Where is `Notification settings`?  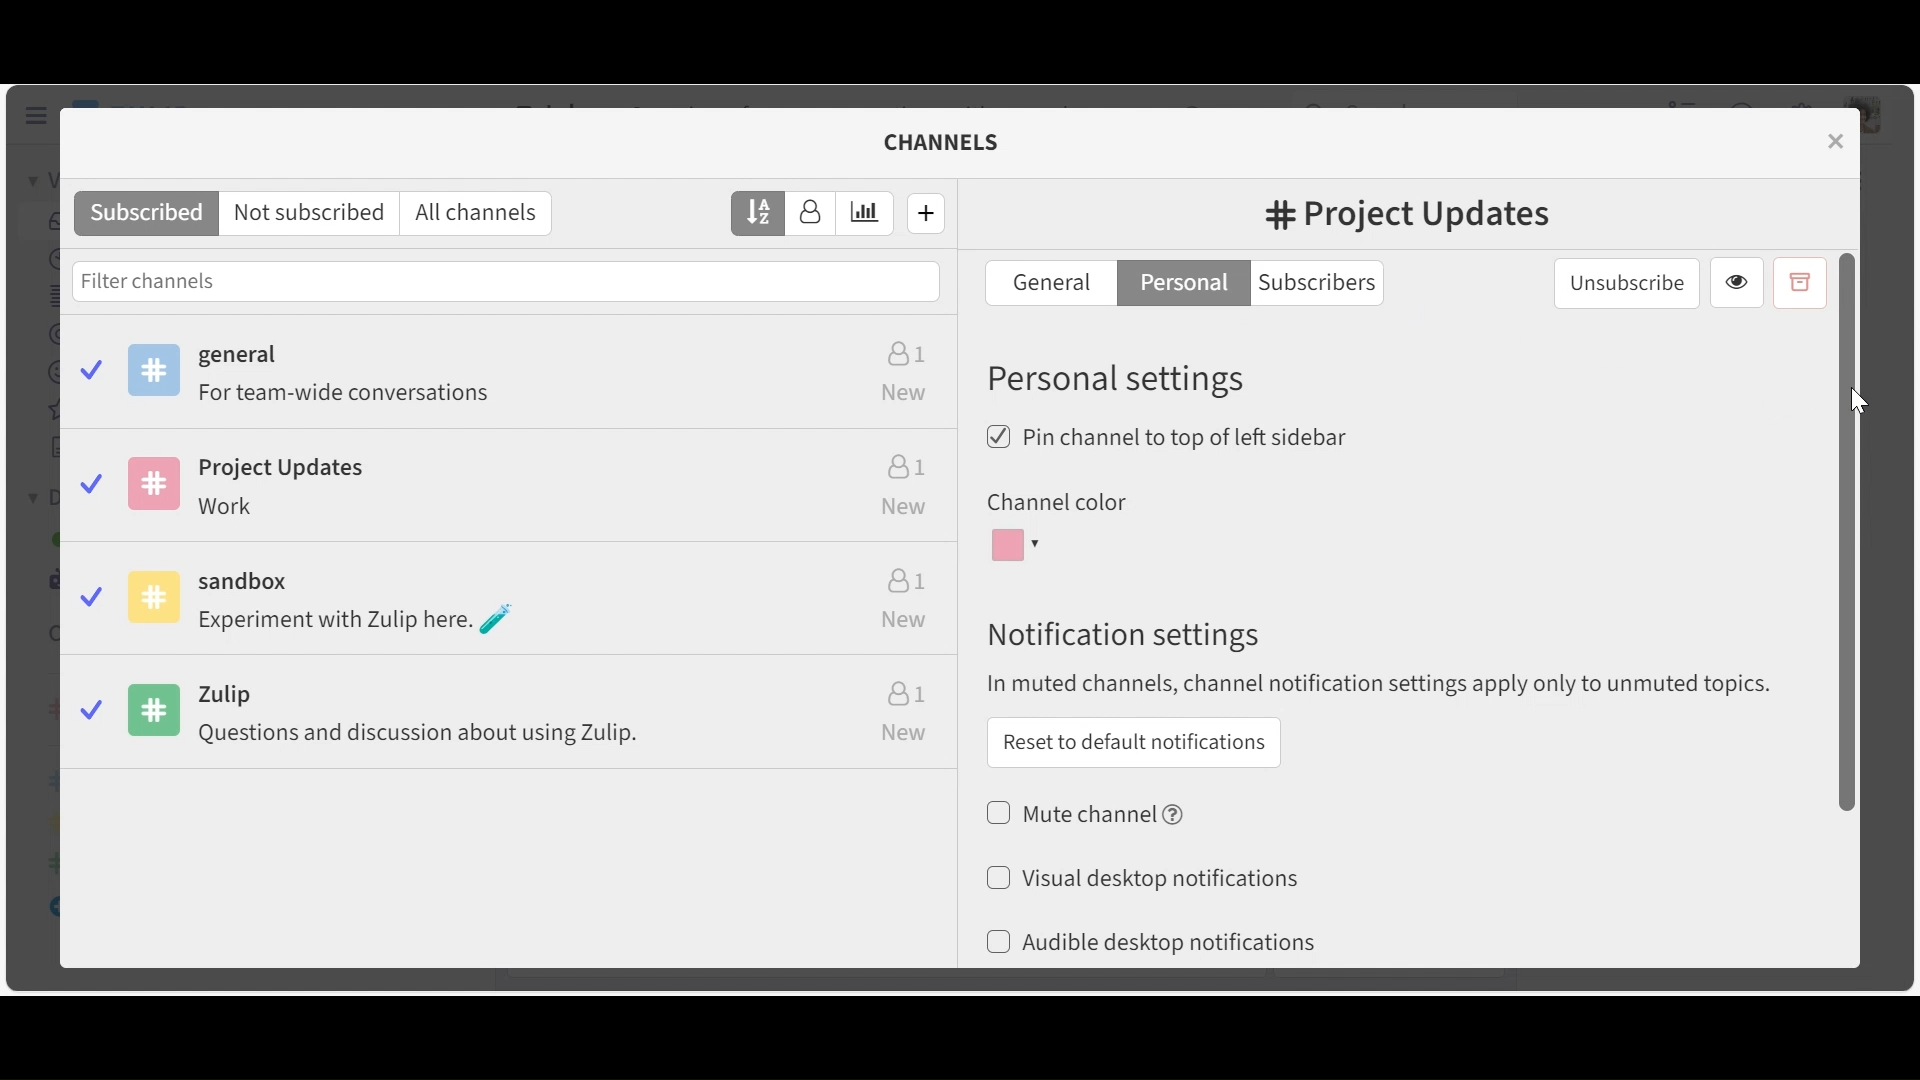 Notification settings is located at coordinates (1124, 635).